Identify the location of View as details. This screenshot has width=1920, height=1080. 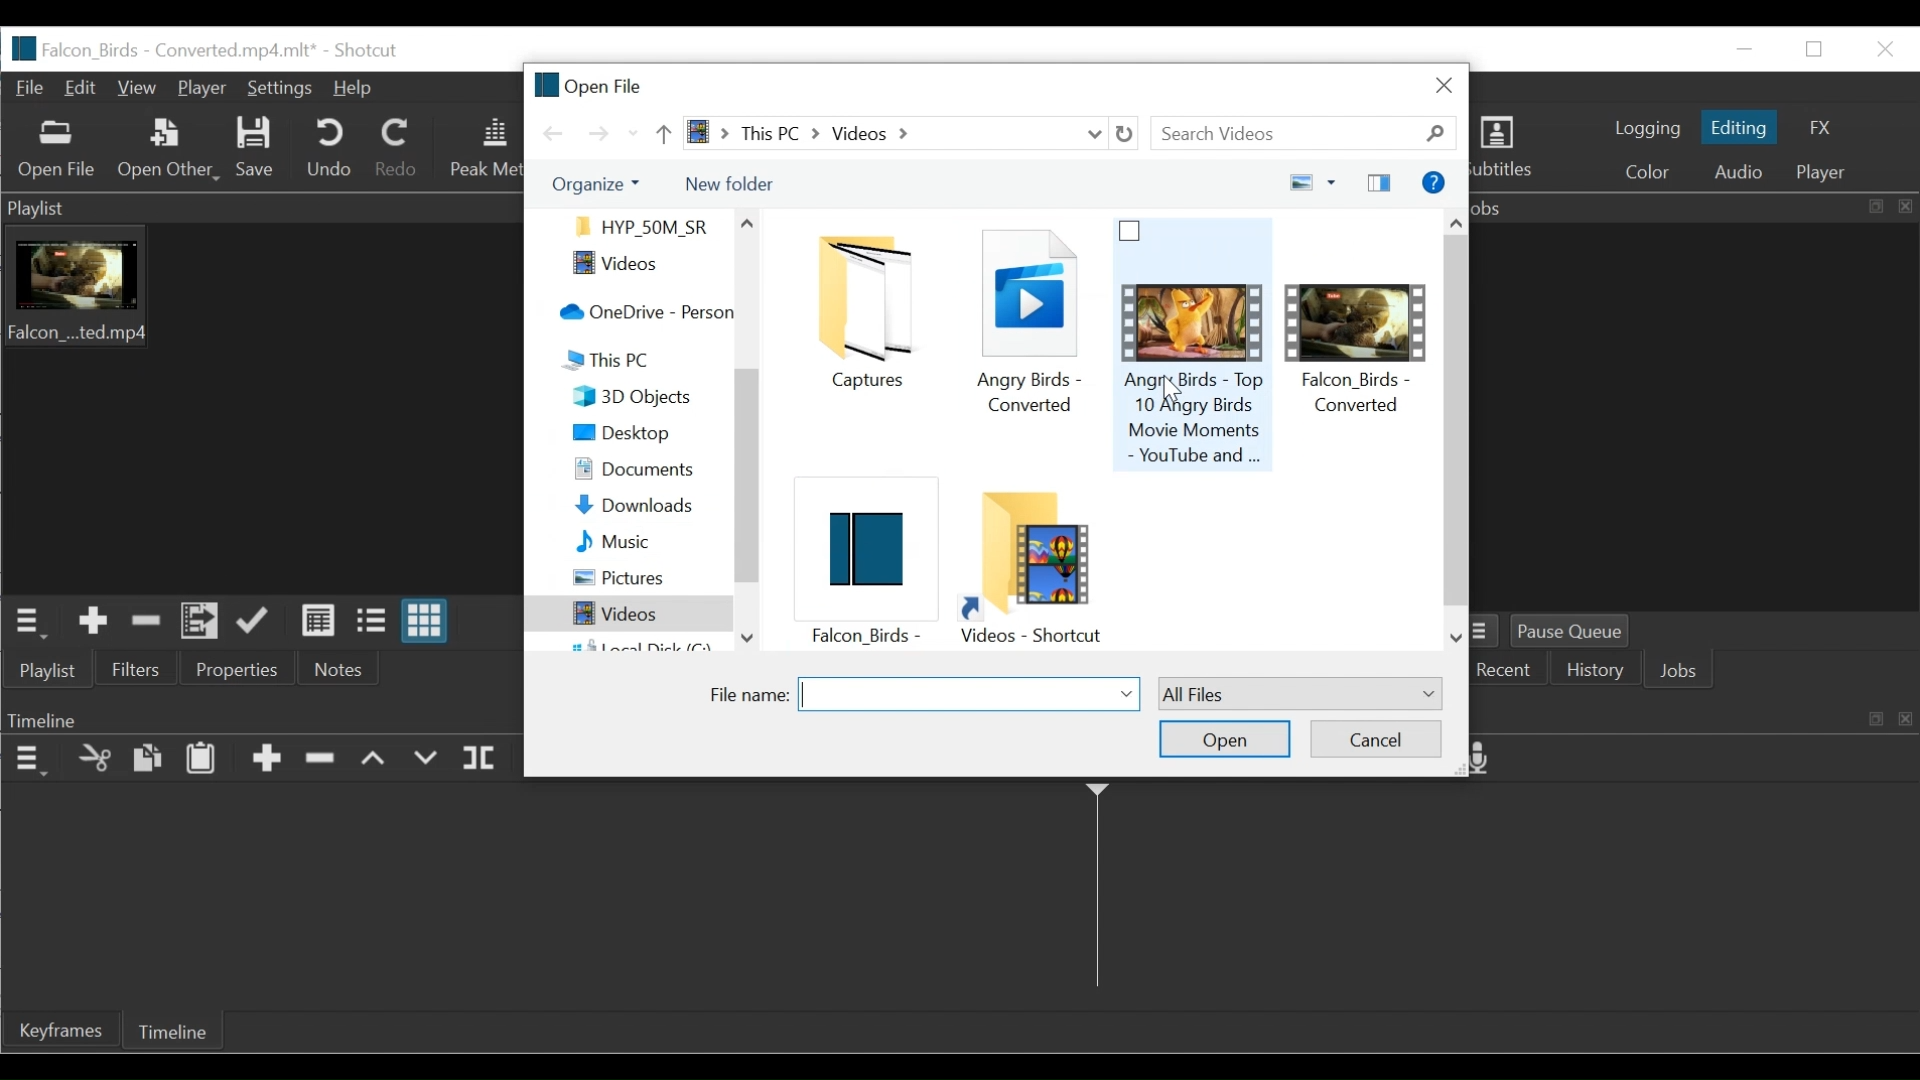
(320, 623).